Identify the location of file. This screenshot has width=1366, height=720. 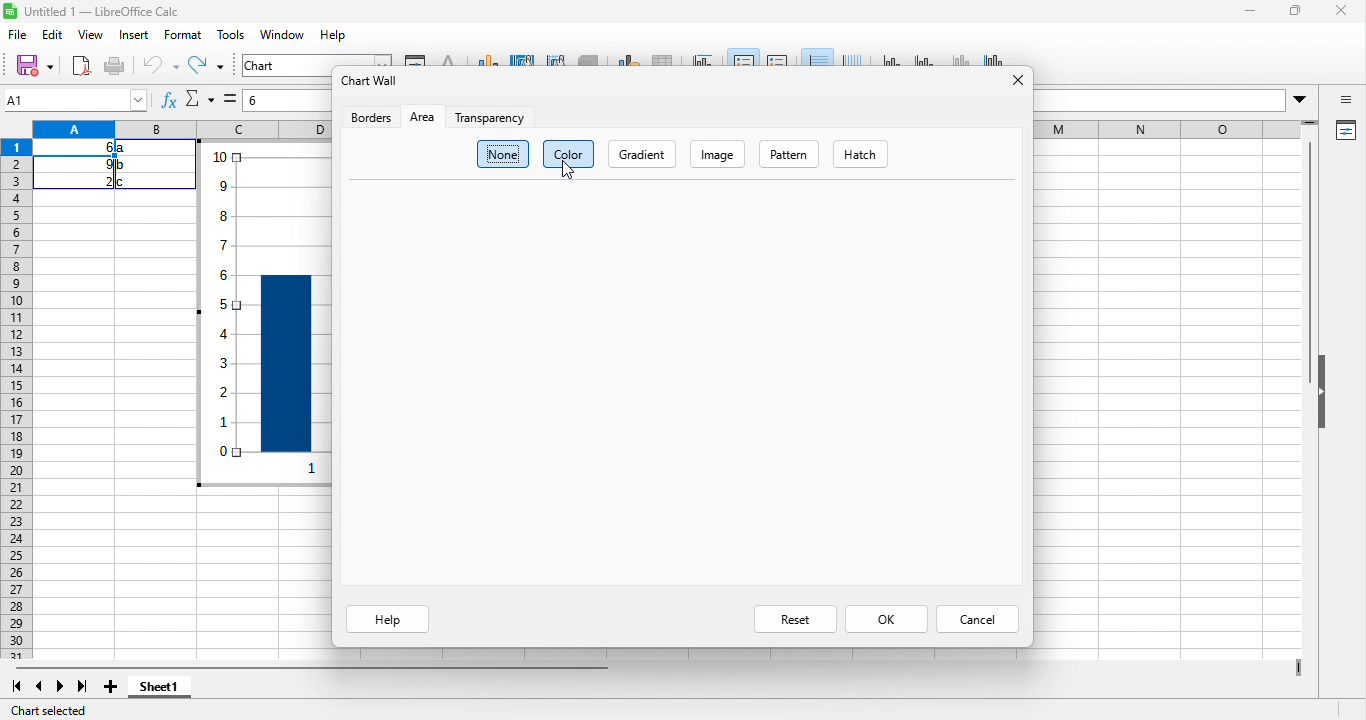
(20, 35).